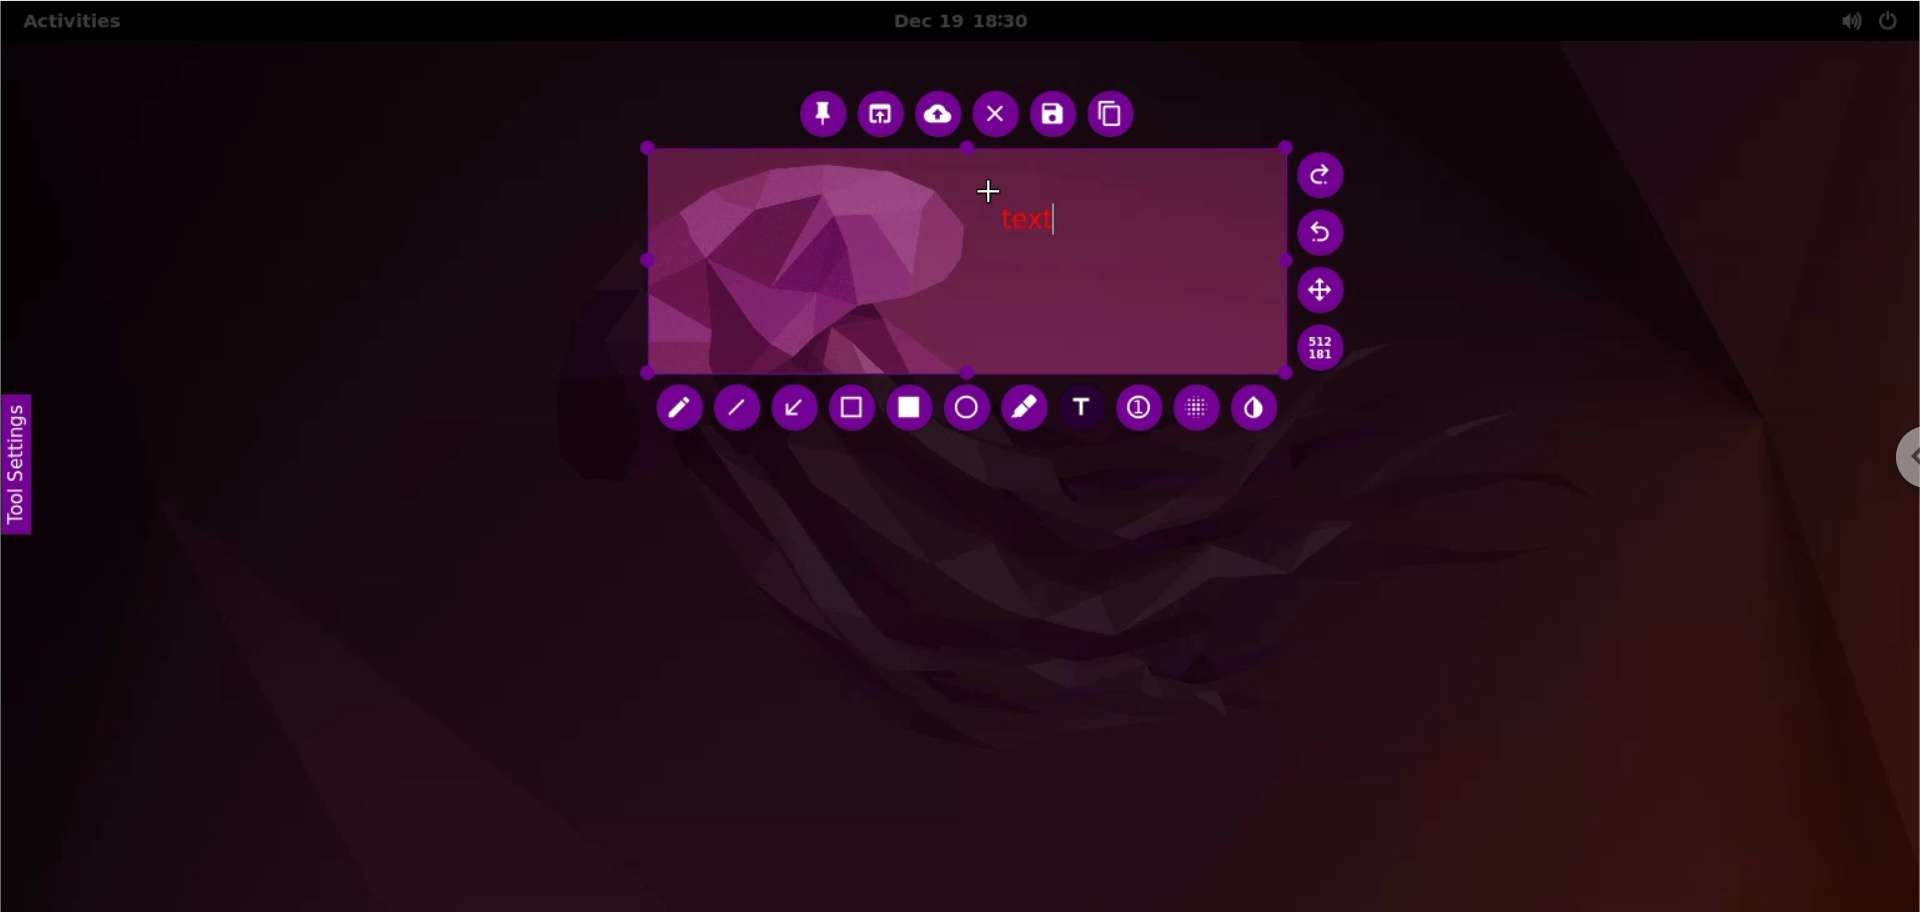 The width and height of the screenshot is (1920, 912). What do you see at coordinates (1328, 232) in the screenshot?
I see `undo` at bounding box center [1328, 232].